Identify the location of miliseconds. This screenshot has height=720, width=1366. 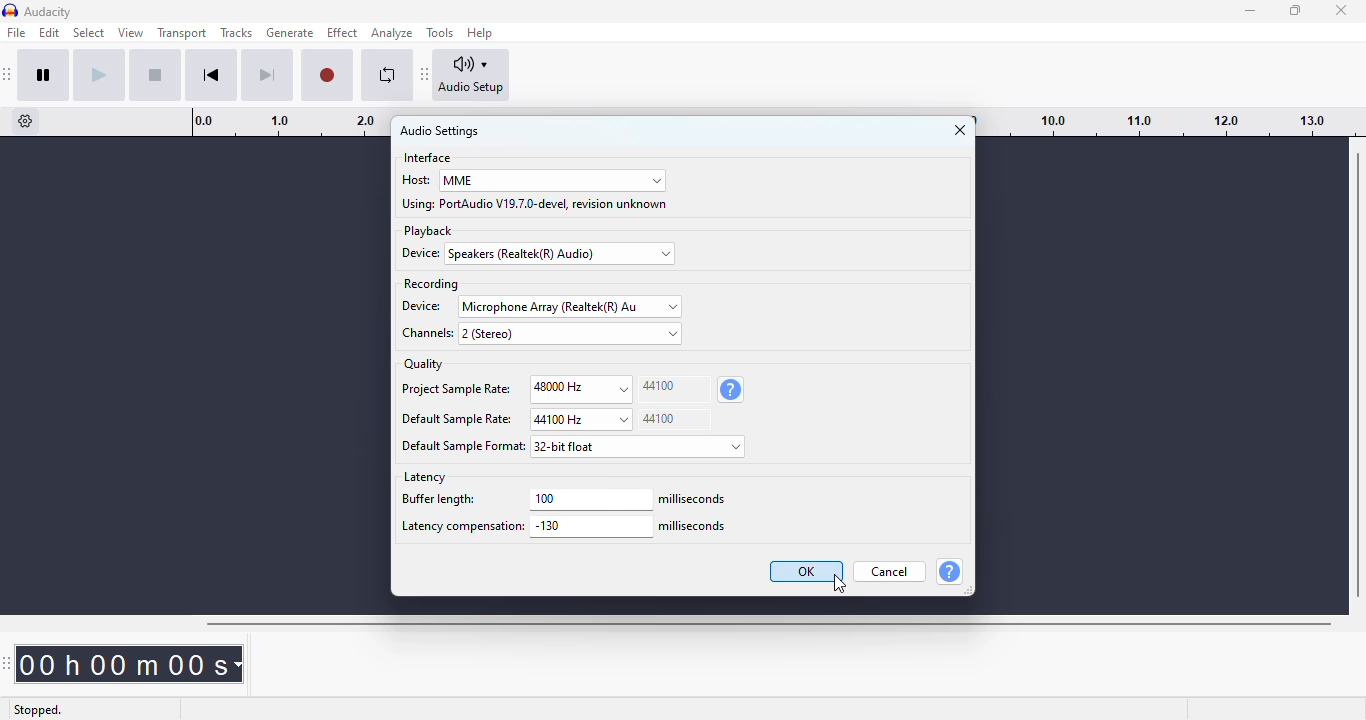
(694, 527).